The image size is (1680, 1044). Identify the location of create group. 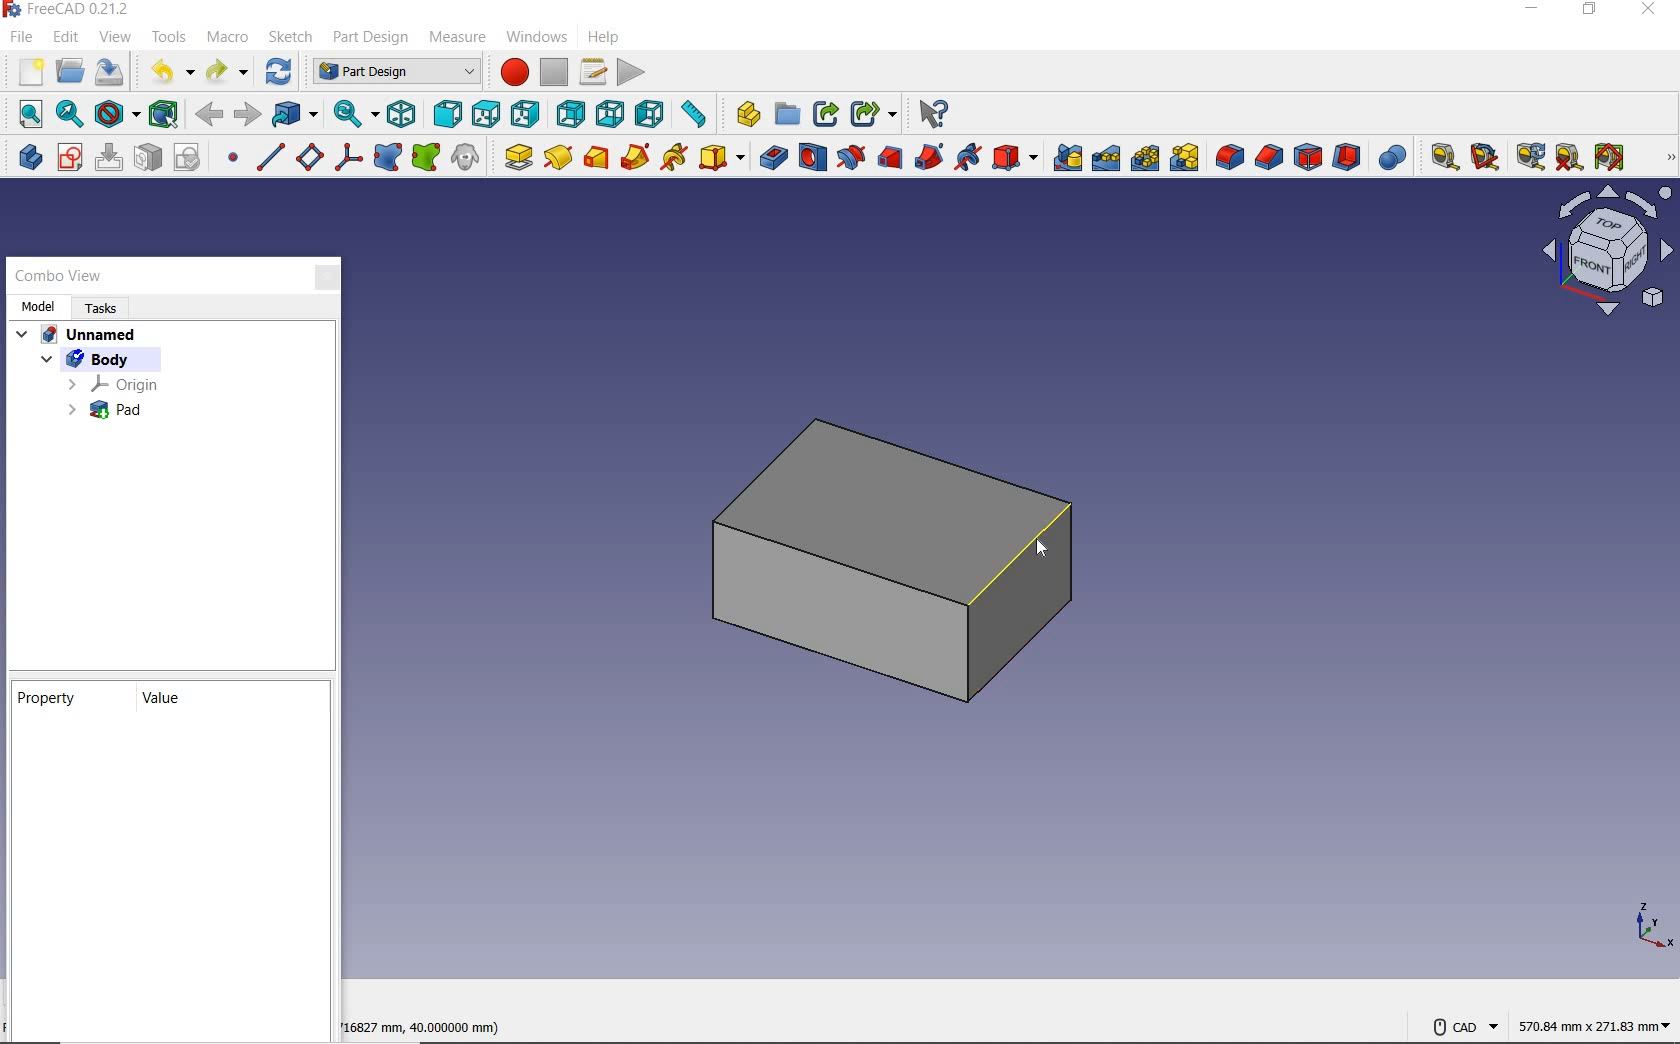
(785, 116).